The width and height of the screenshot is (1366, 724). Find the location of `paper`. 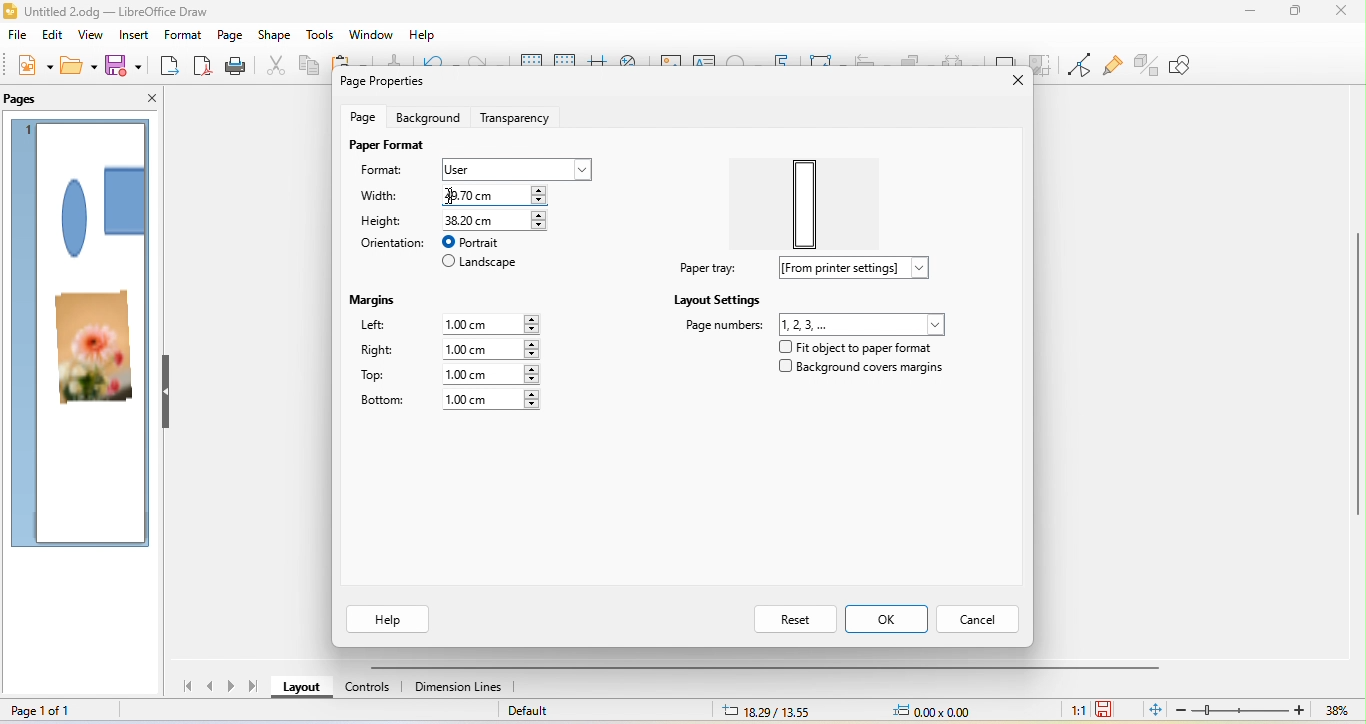

paper is located at coordinates (800, 203).